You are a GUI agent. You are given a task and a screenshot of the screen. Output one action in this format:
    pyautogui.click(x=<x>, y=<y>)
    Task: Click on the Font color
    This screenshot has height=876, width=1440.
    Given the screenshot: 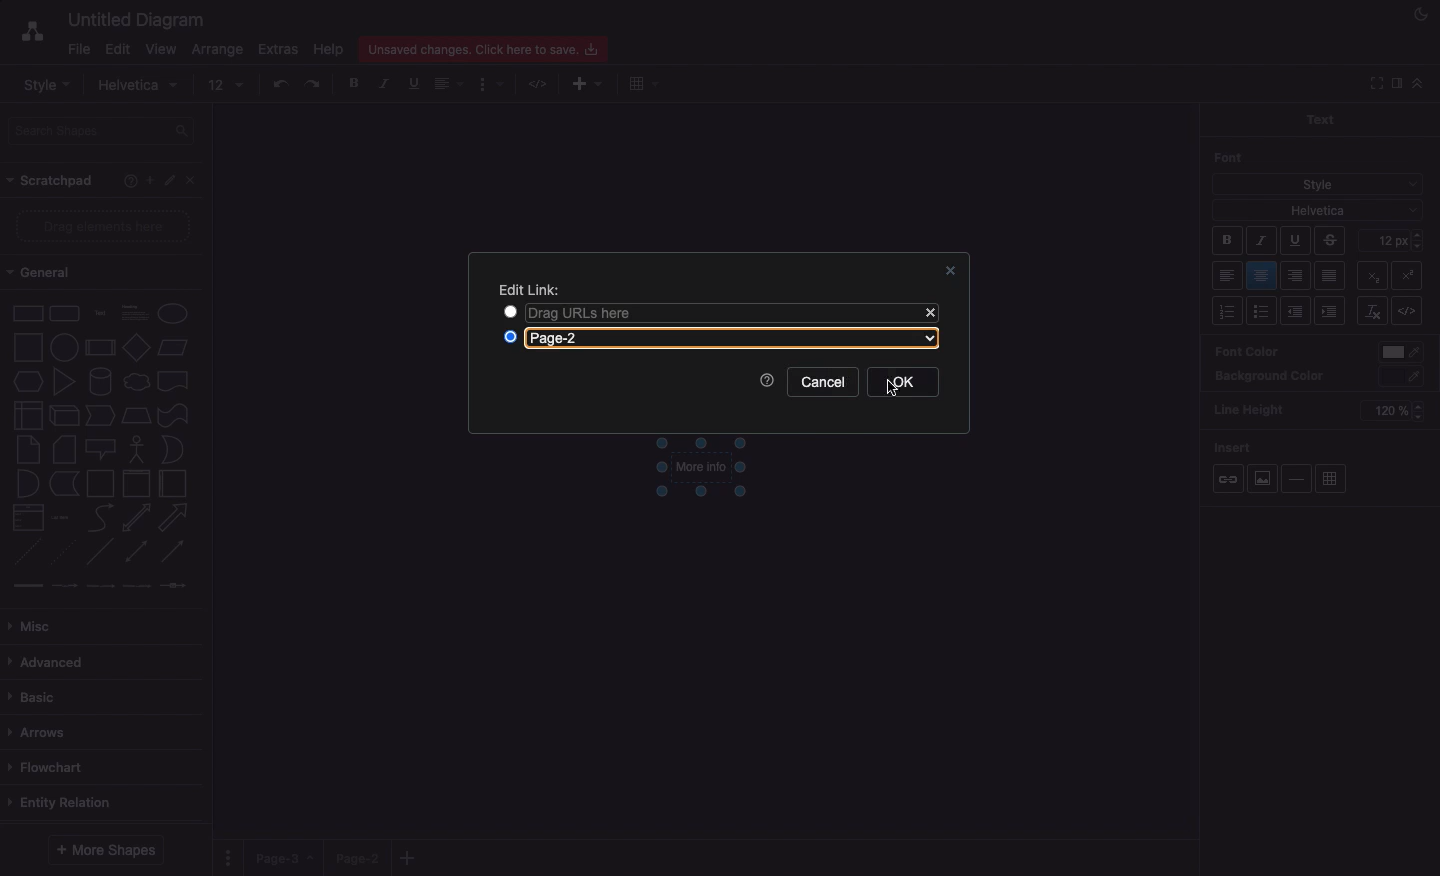 What is the action you would take?
    pyautogui.click(x=1246, y=350)
    